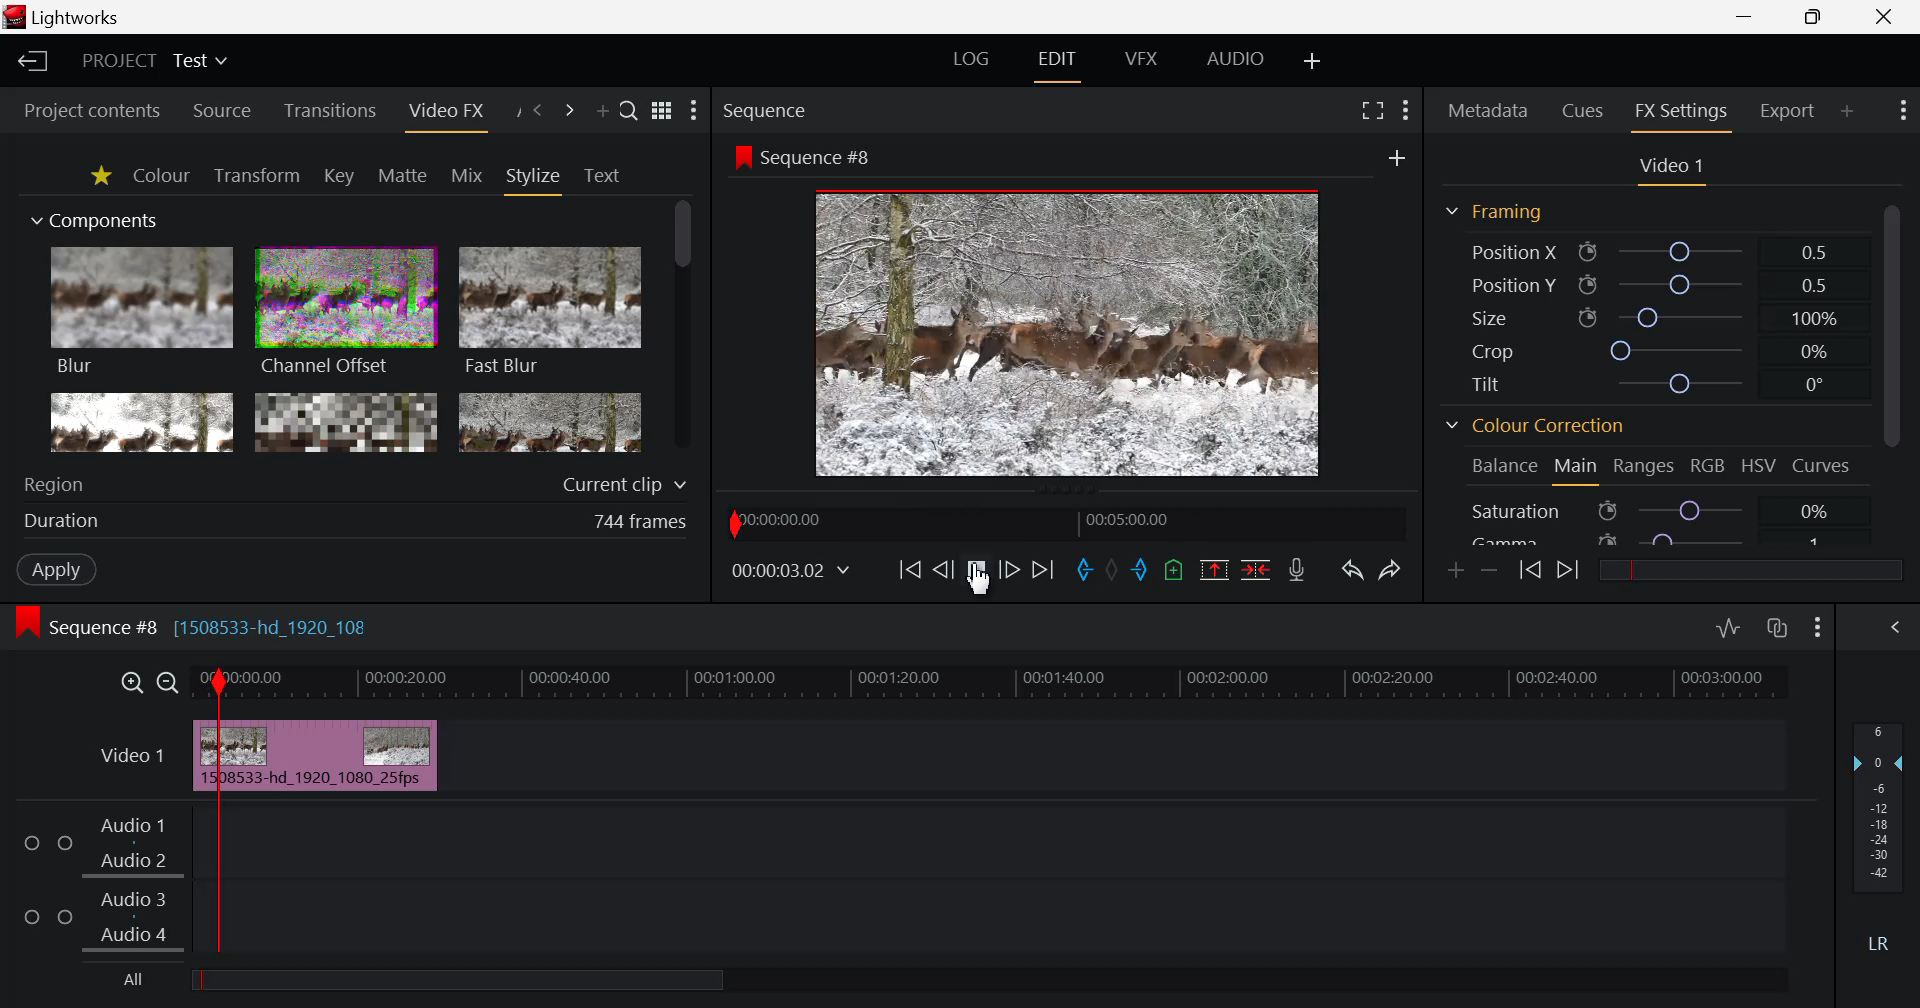 The height and width of the screenshot is (1008, 1920). I want to click on Project Timeline Navigator, so click(1063, 521).